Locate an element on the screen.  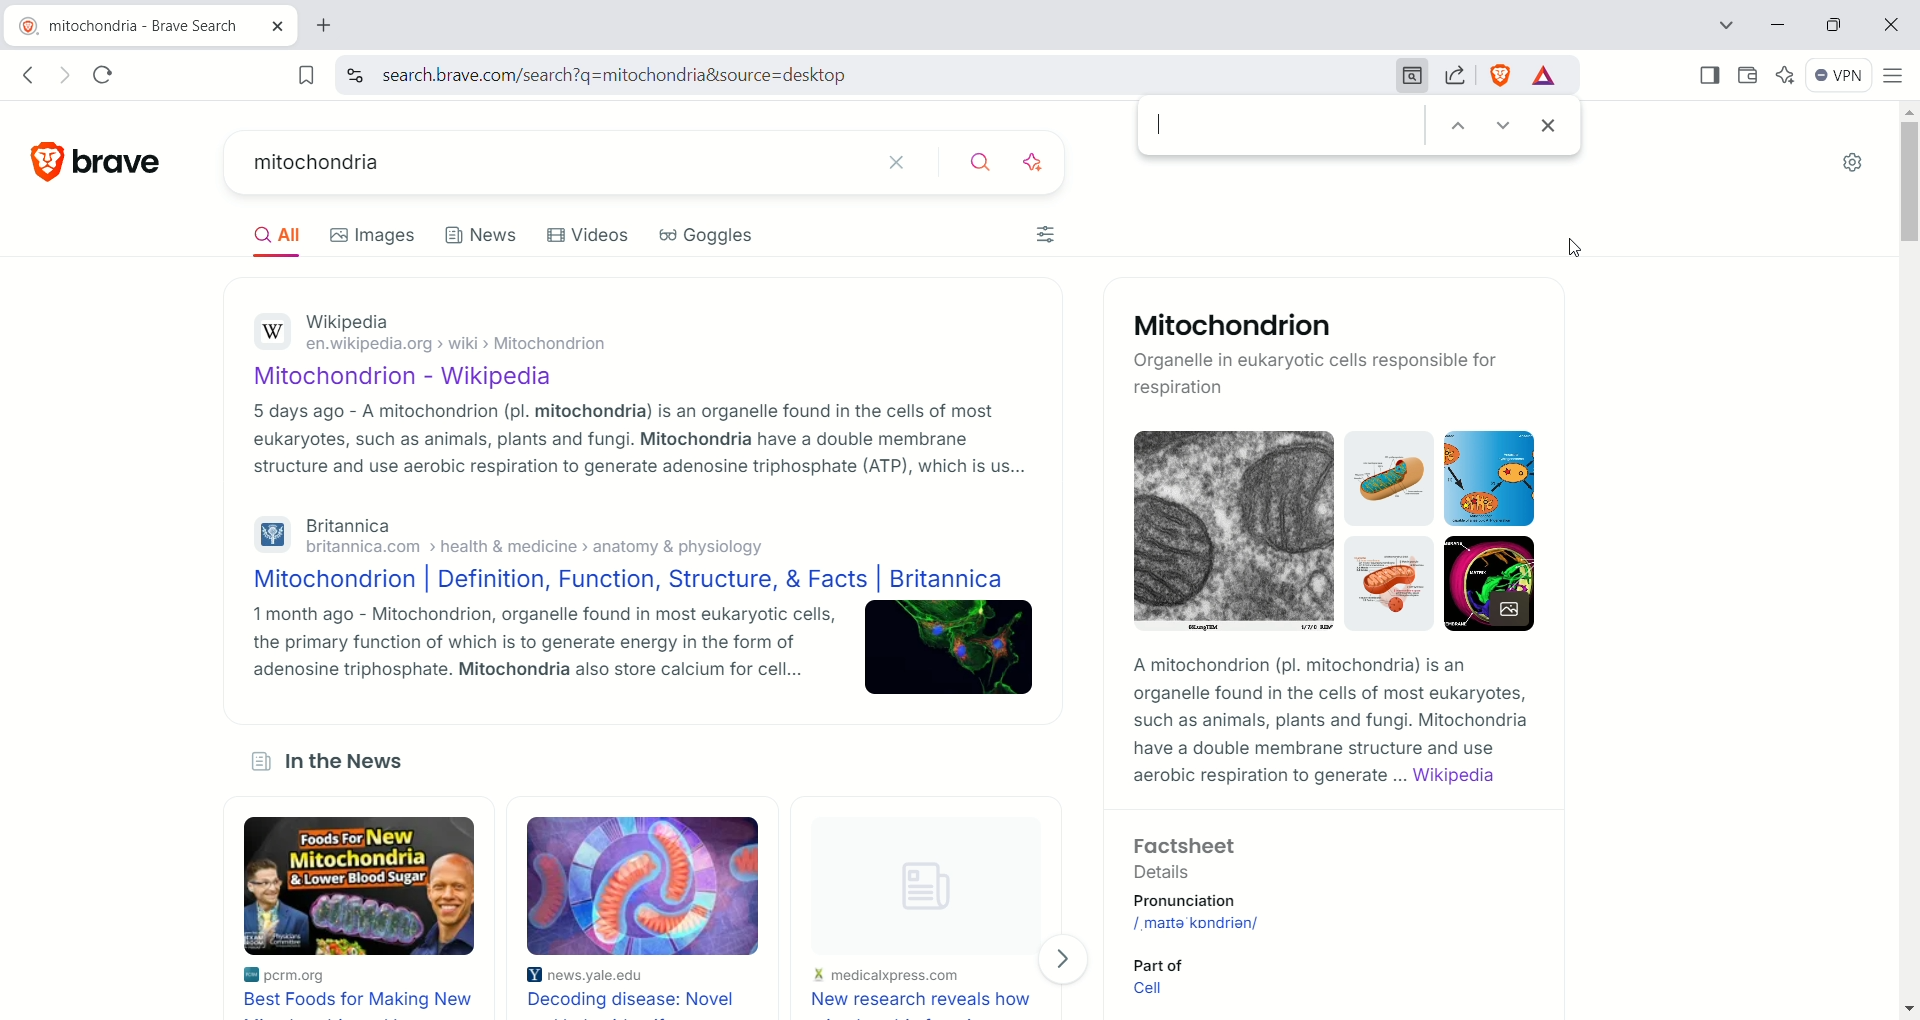
vertical scroll bar is located at coordinates (1908, 562).